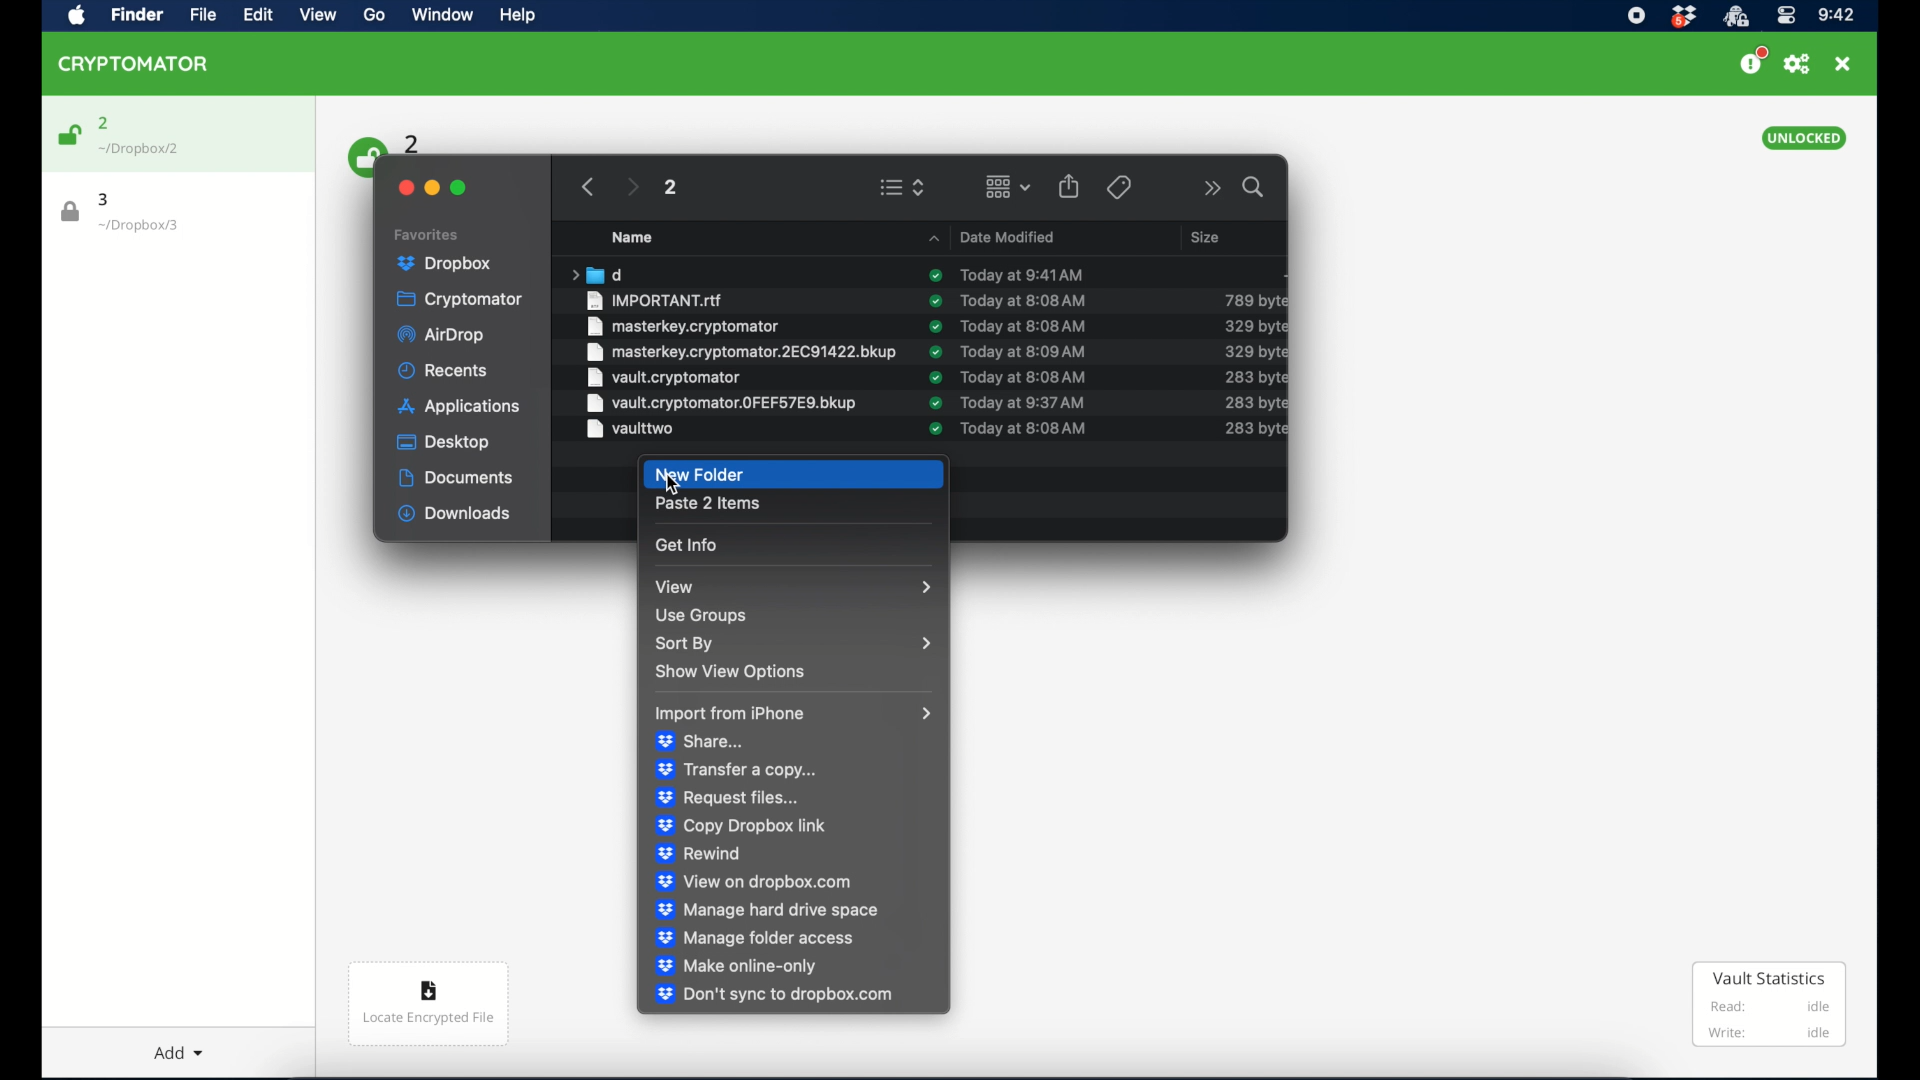  I want to click on transfer a copy, so click(737, 770).